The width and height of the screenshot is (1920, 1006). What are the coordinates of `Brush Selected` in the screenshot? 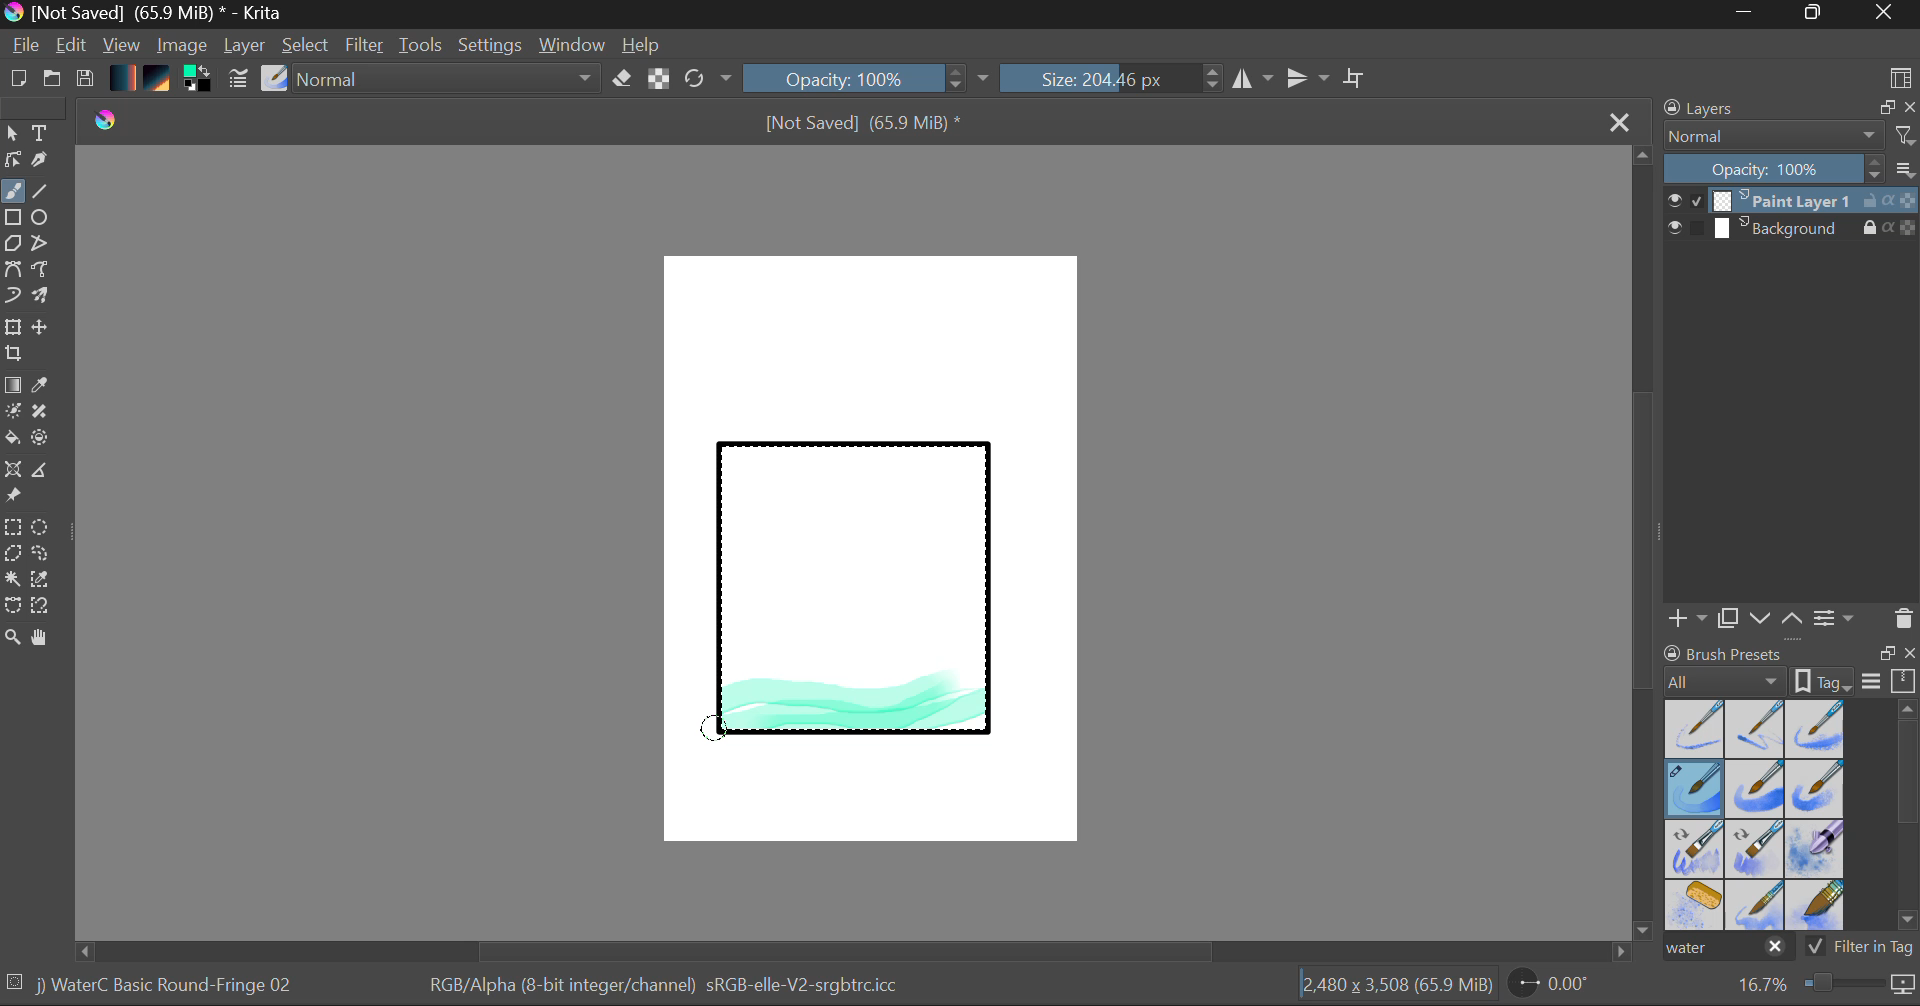 It's located at (1696, 790).